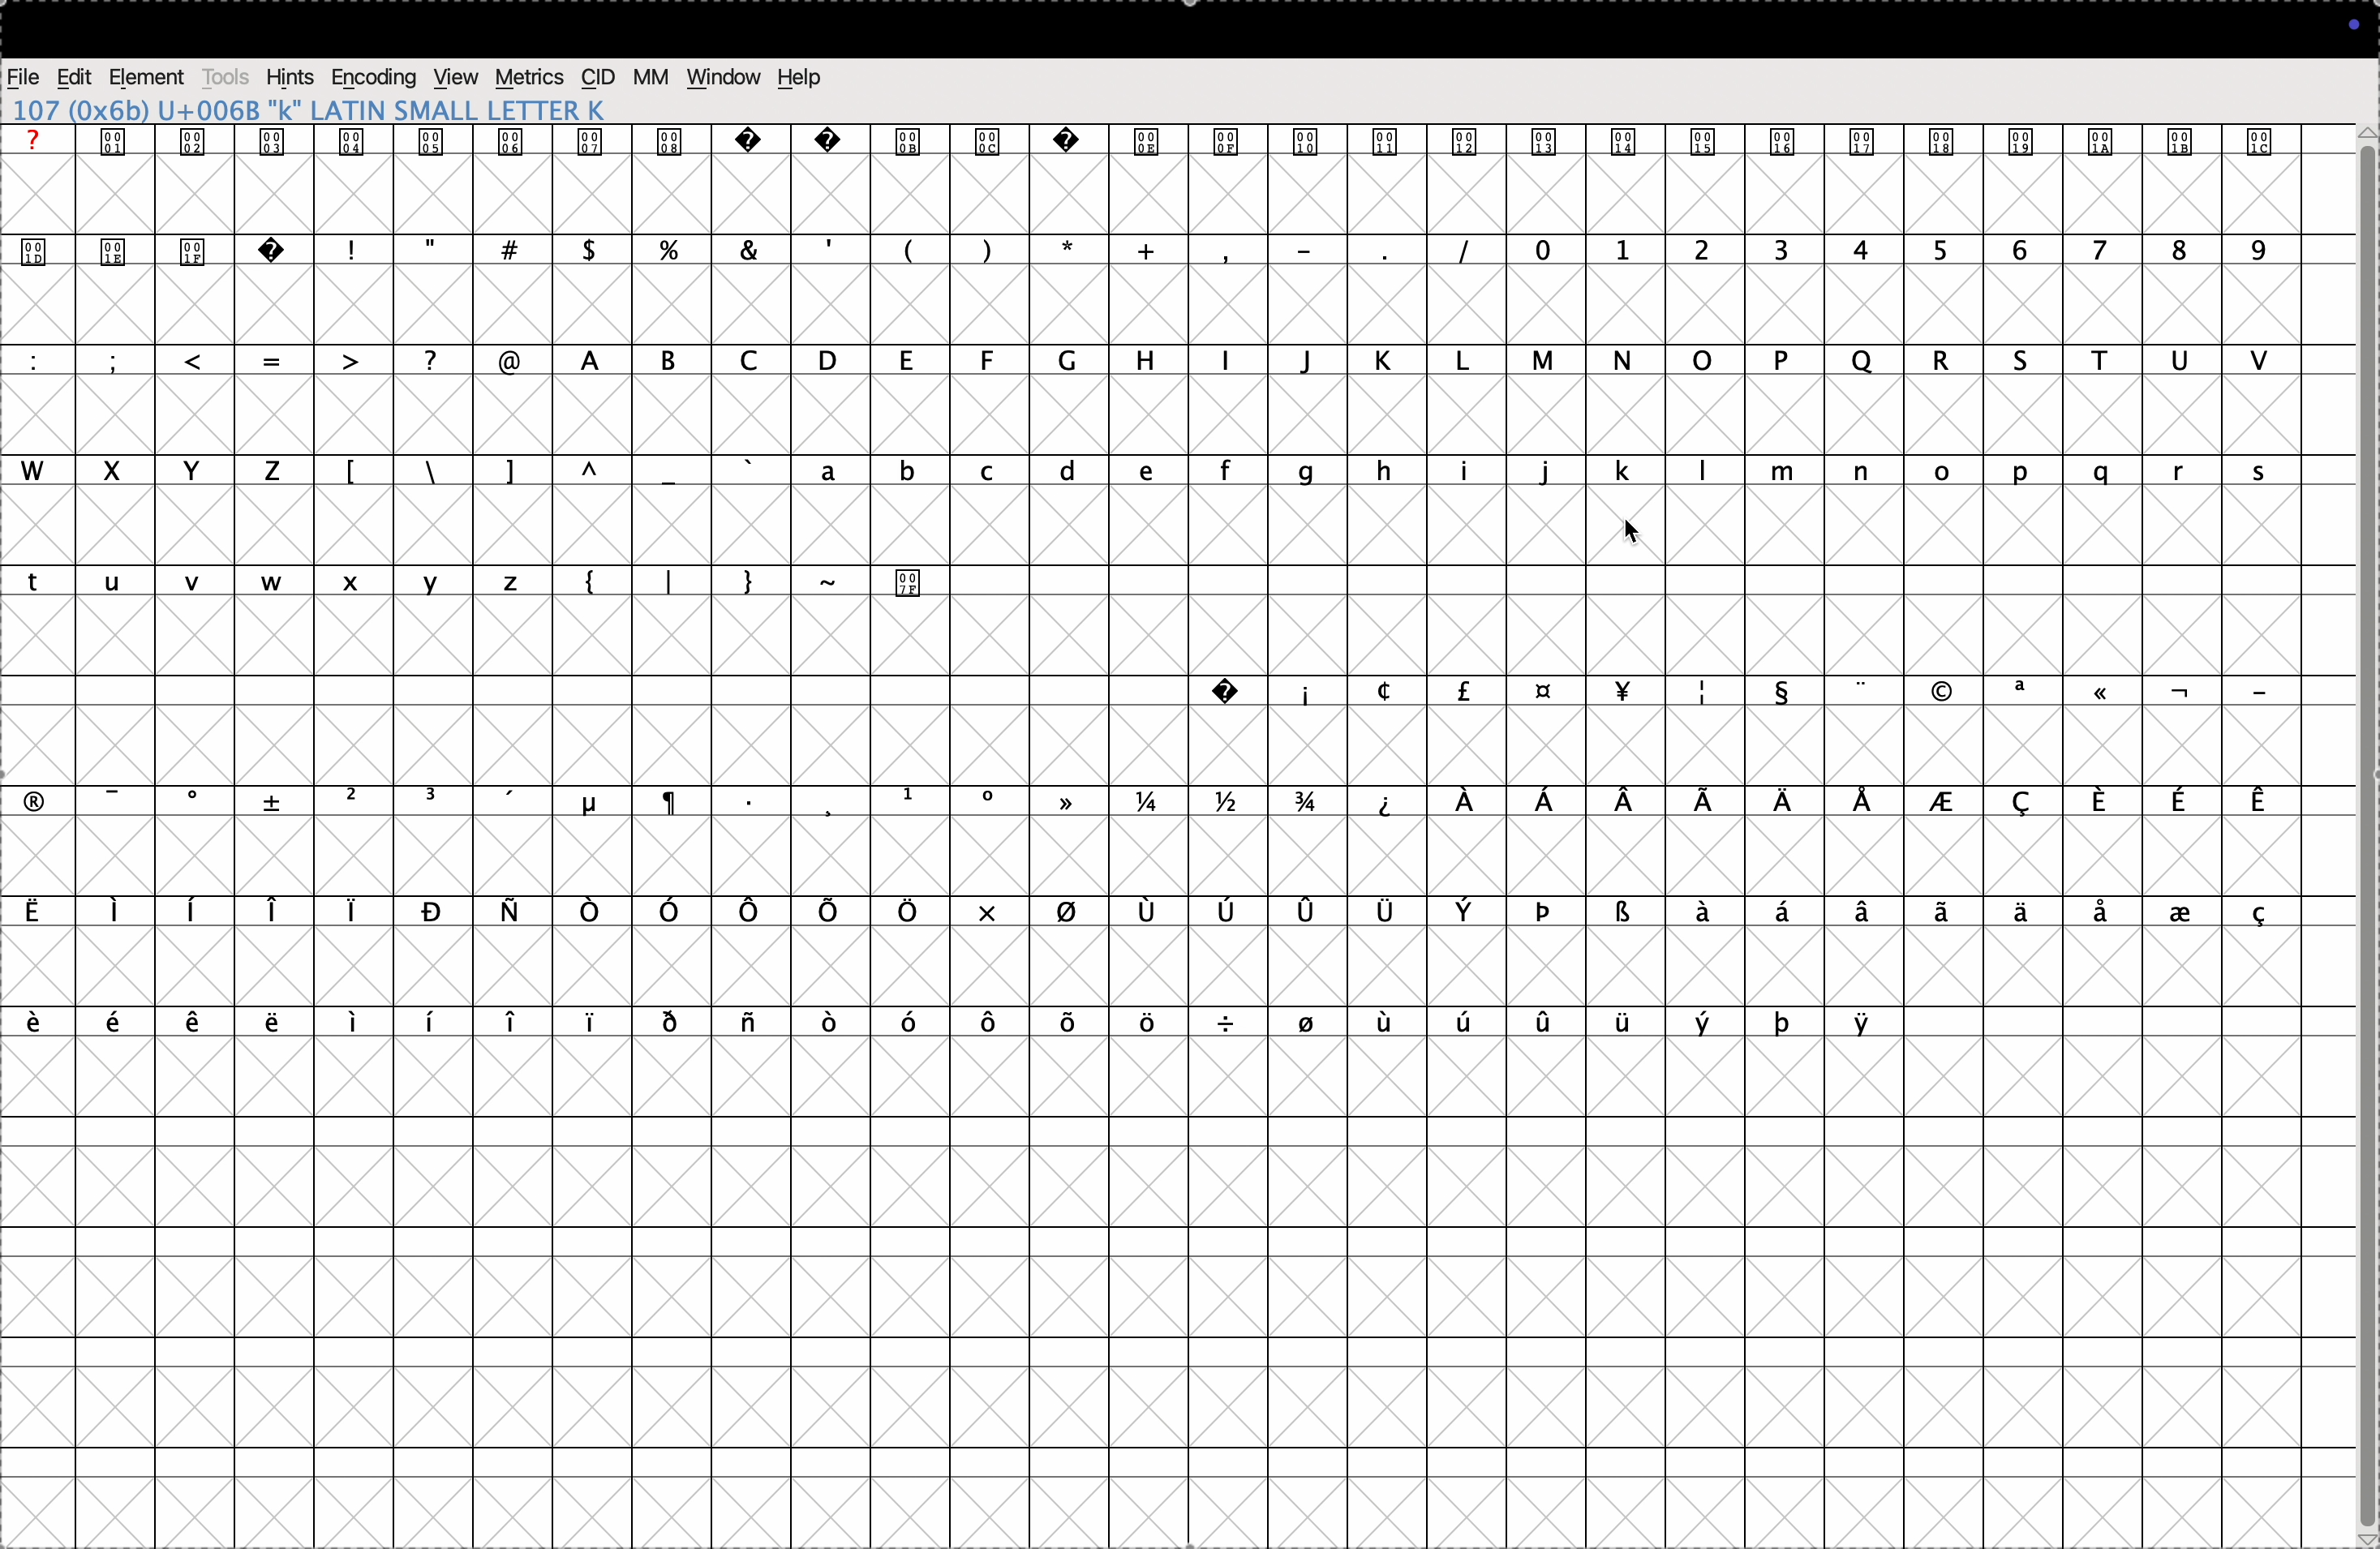 This screenshot has width=2380, height=1549. Describe the element at coordinates (1546, 472) in the screenshot. I see `j` at that location.